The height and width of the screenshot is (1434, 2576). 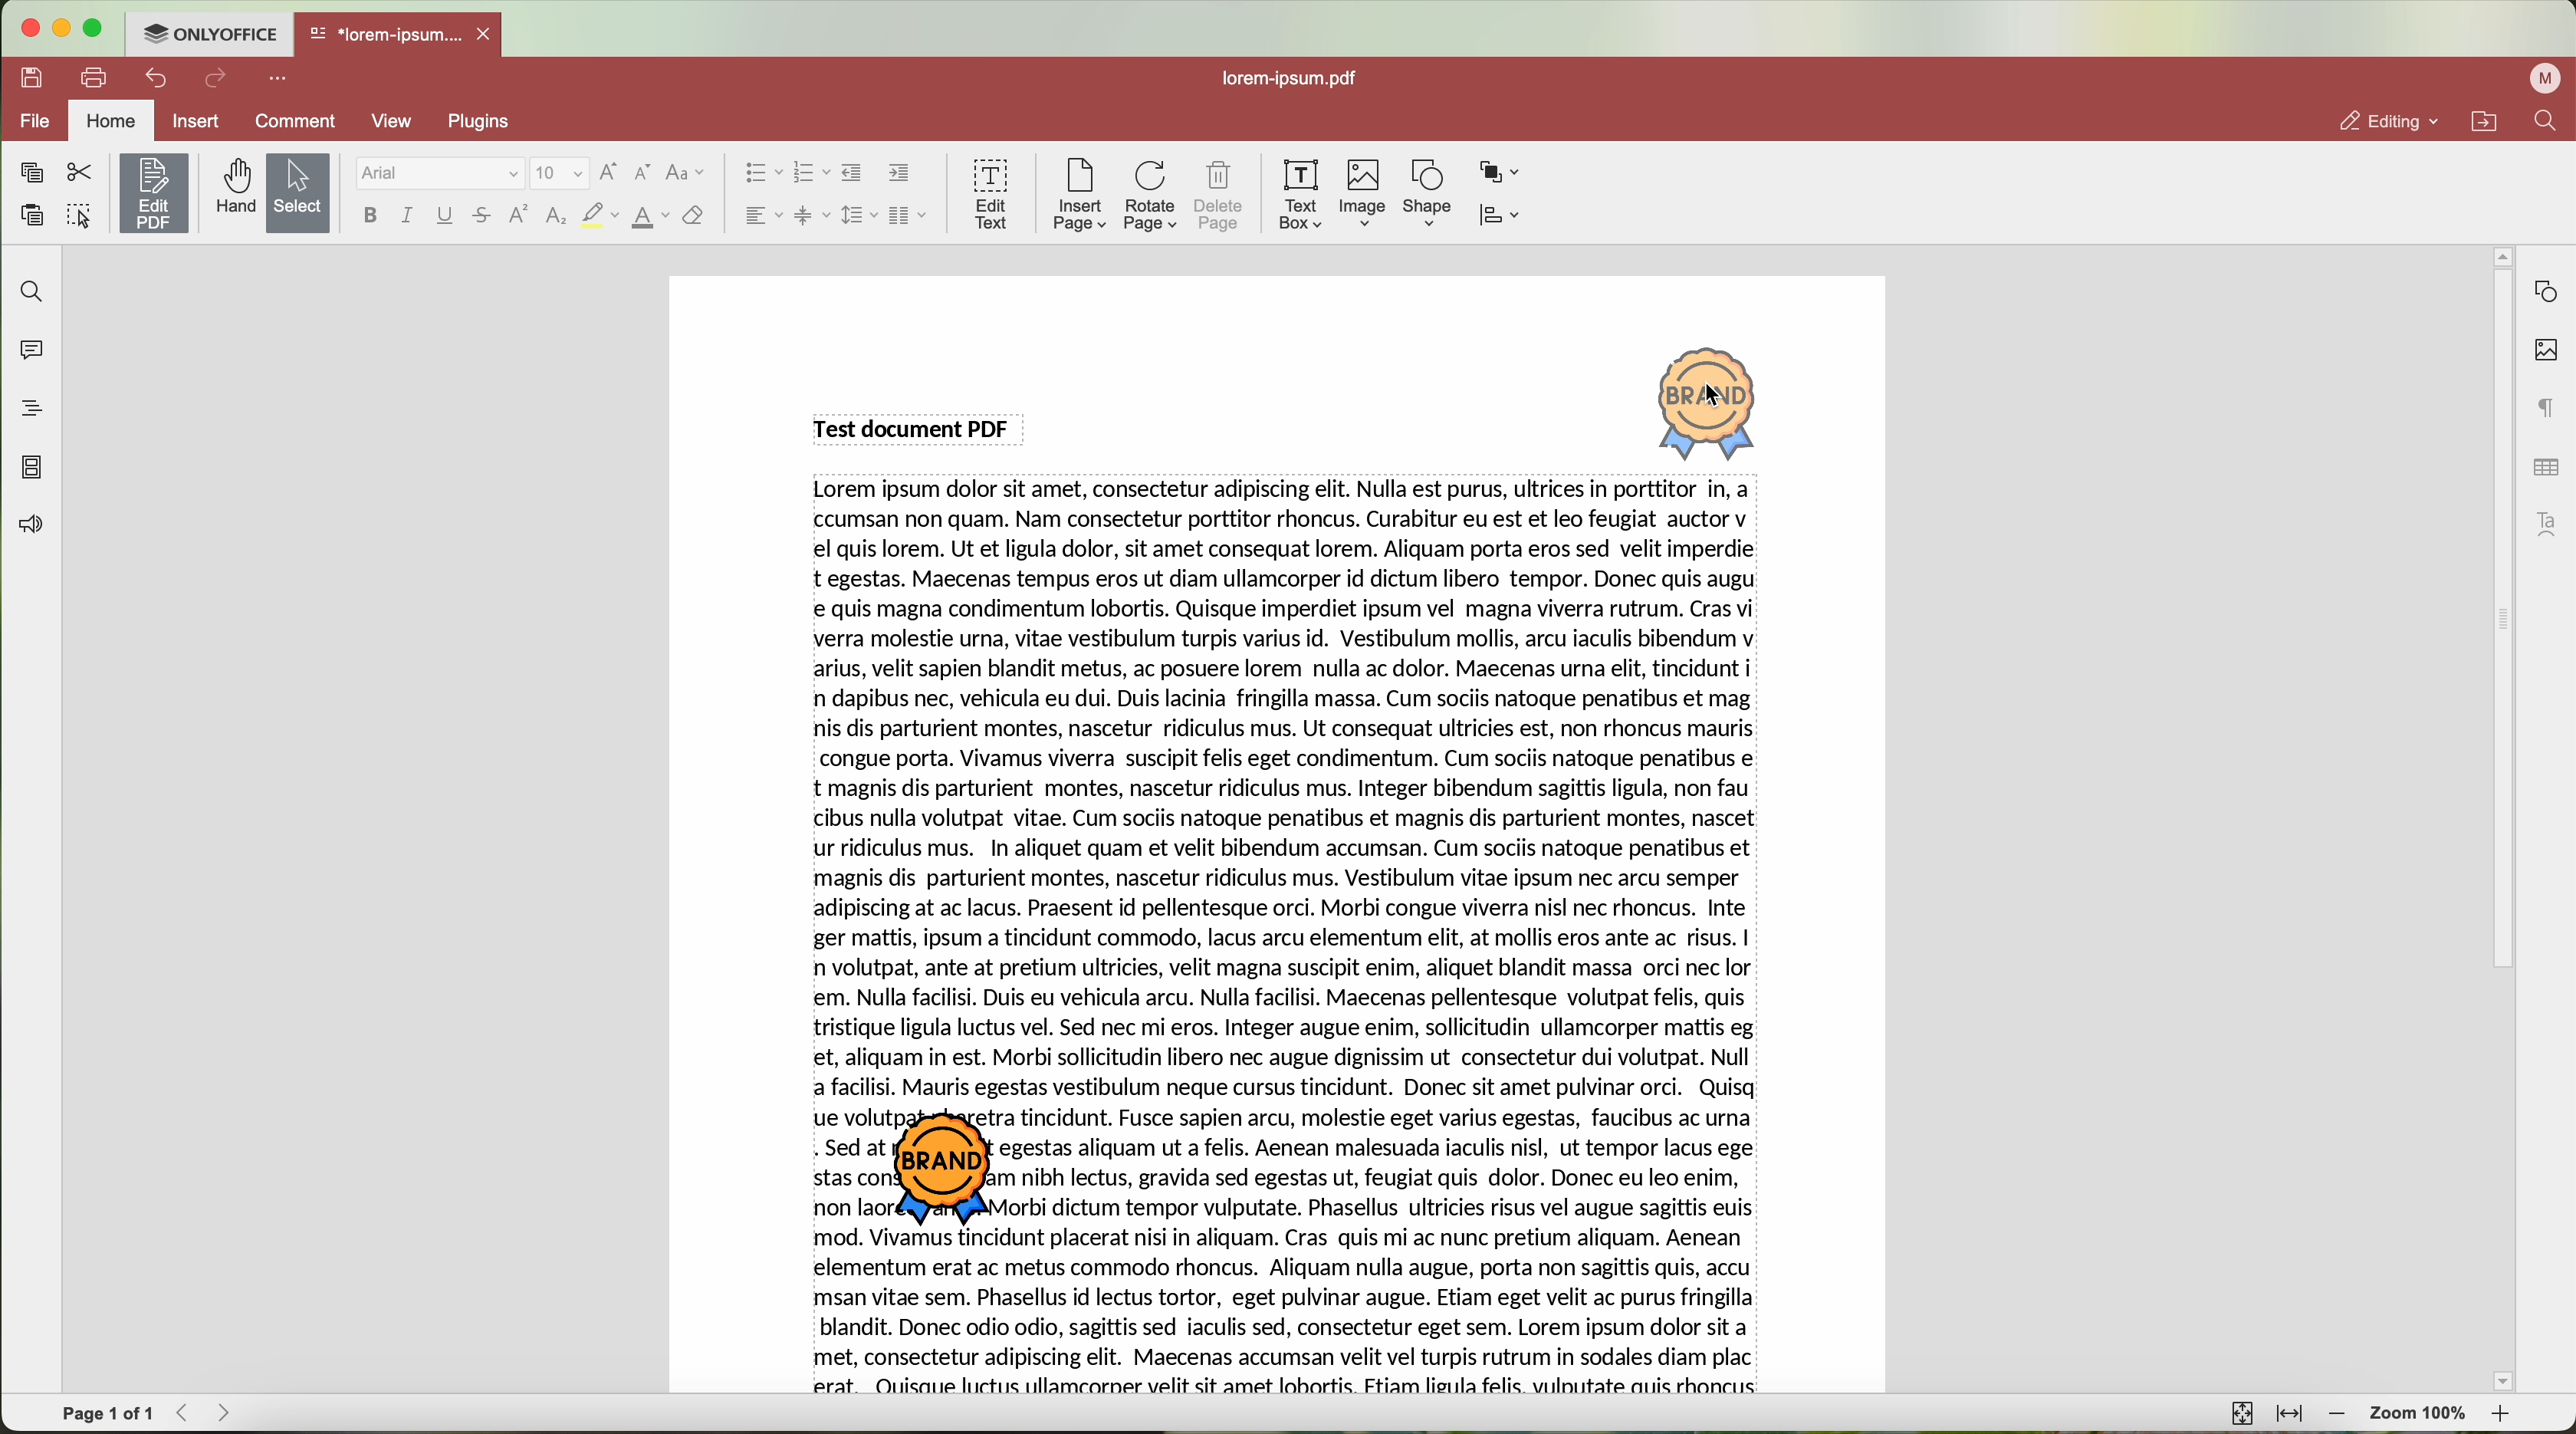 I want to click on Test document PDF, so click(x=917, y=427).